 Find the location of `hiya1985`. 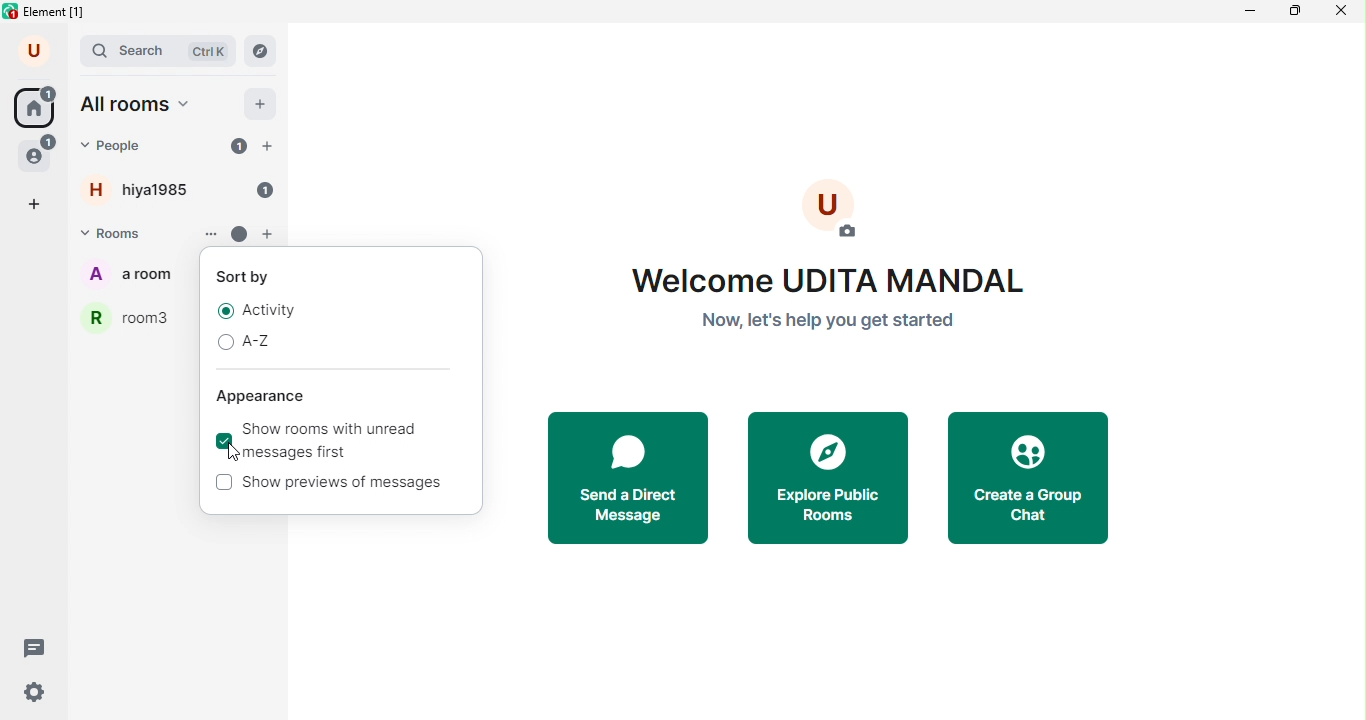

hiya1985 is located at coordinates (146, 188).